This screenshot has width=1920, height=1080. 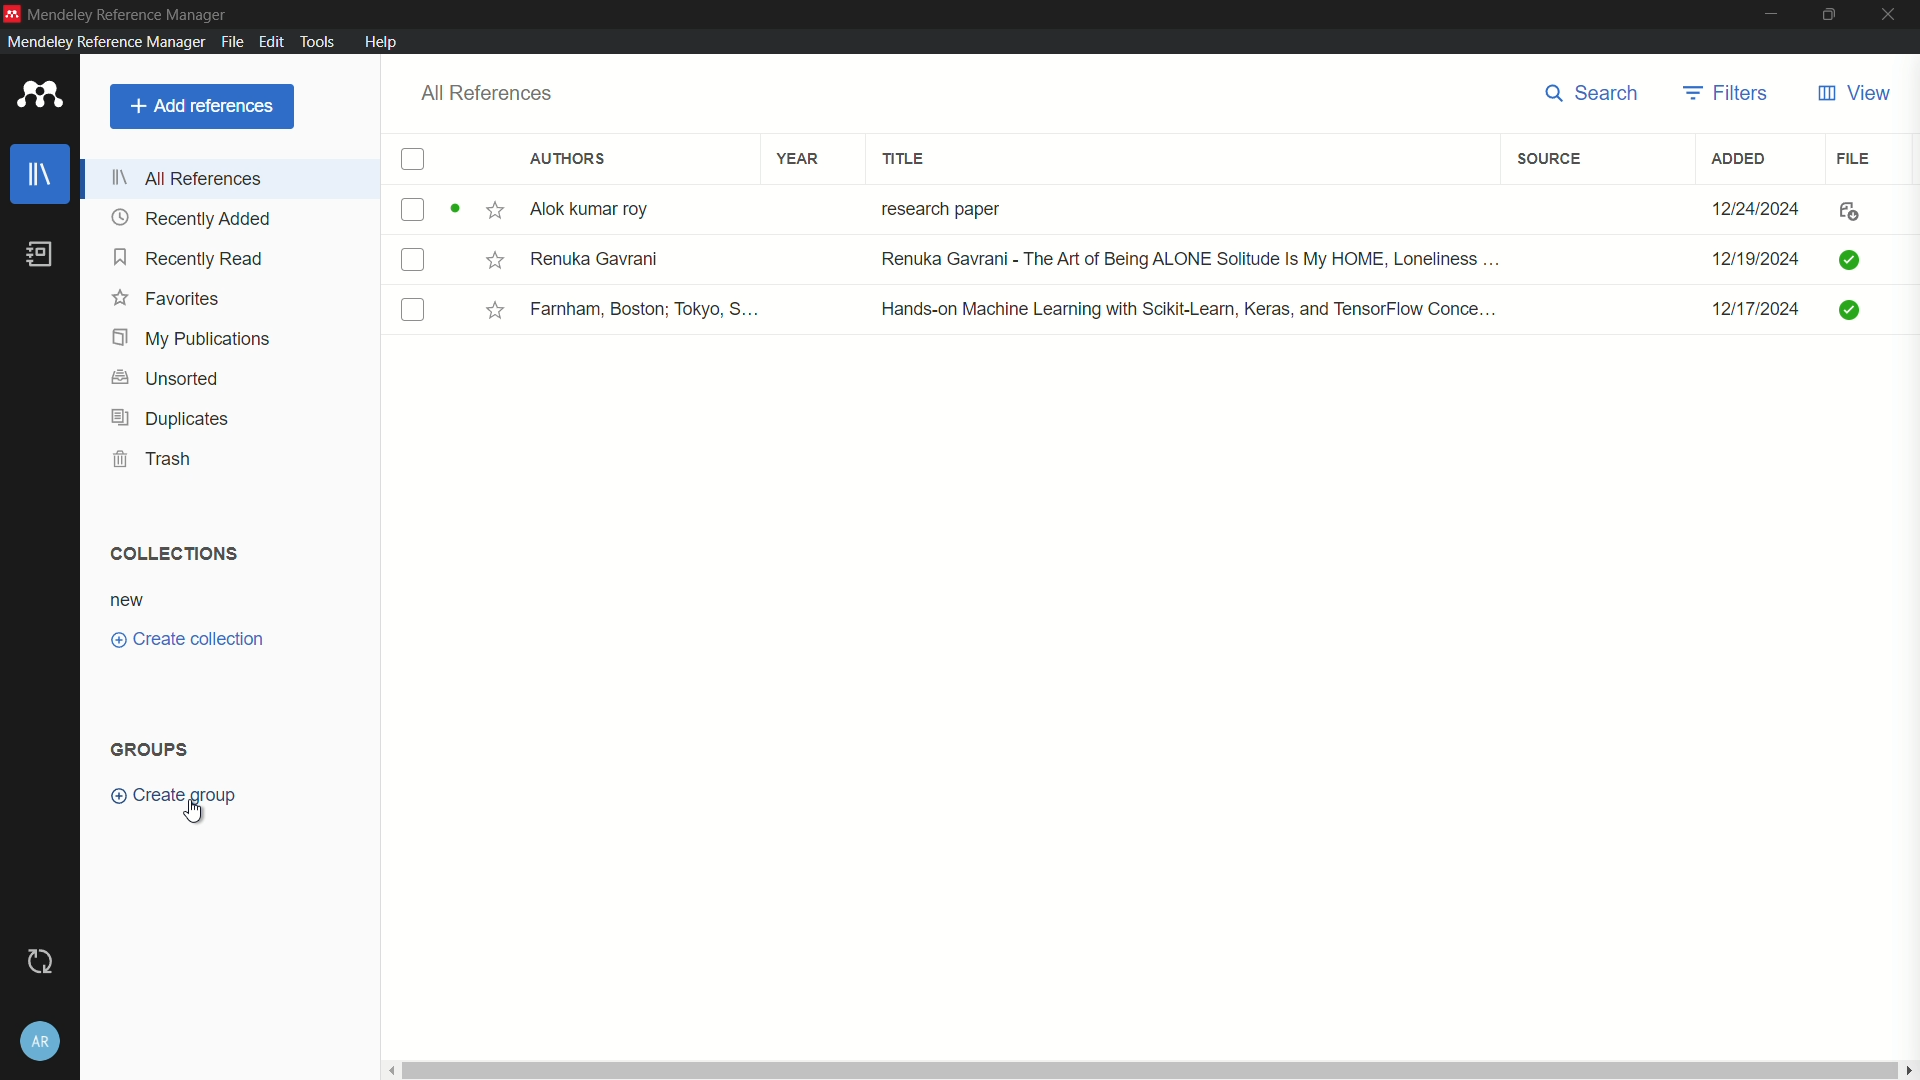 I want to click on cursor, so click(x=198, y=813).